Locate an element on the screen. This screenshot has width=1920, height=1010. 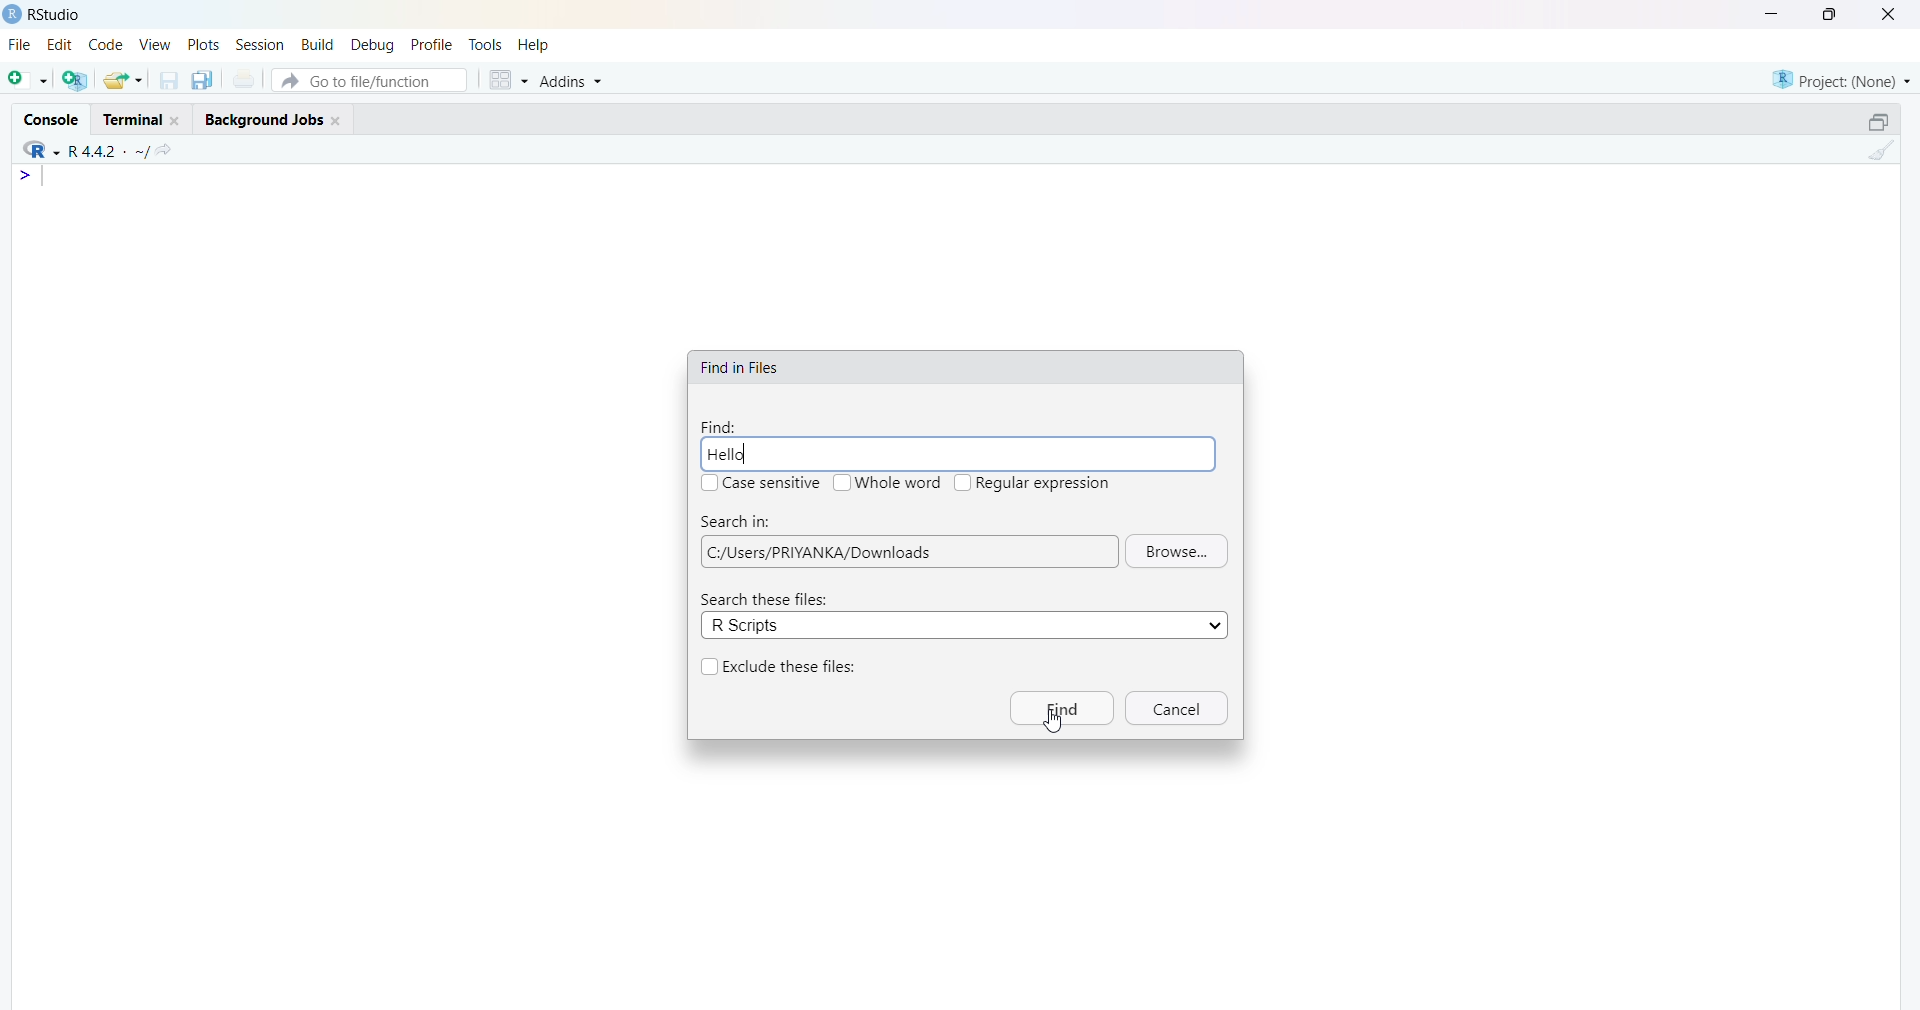
Exclude these files: is located at coordinates (791, 668).